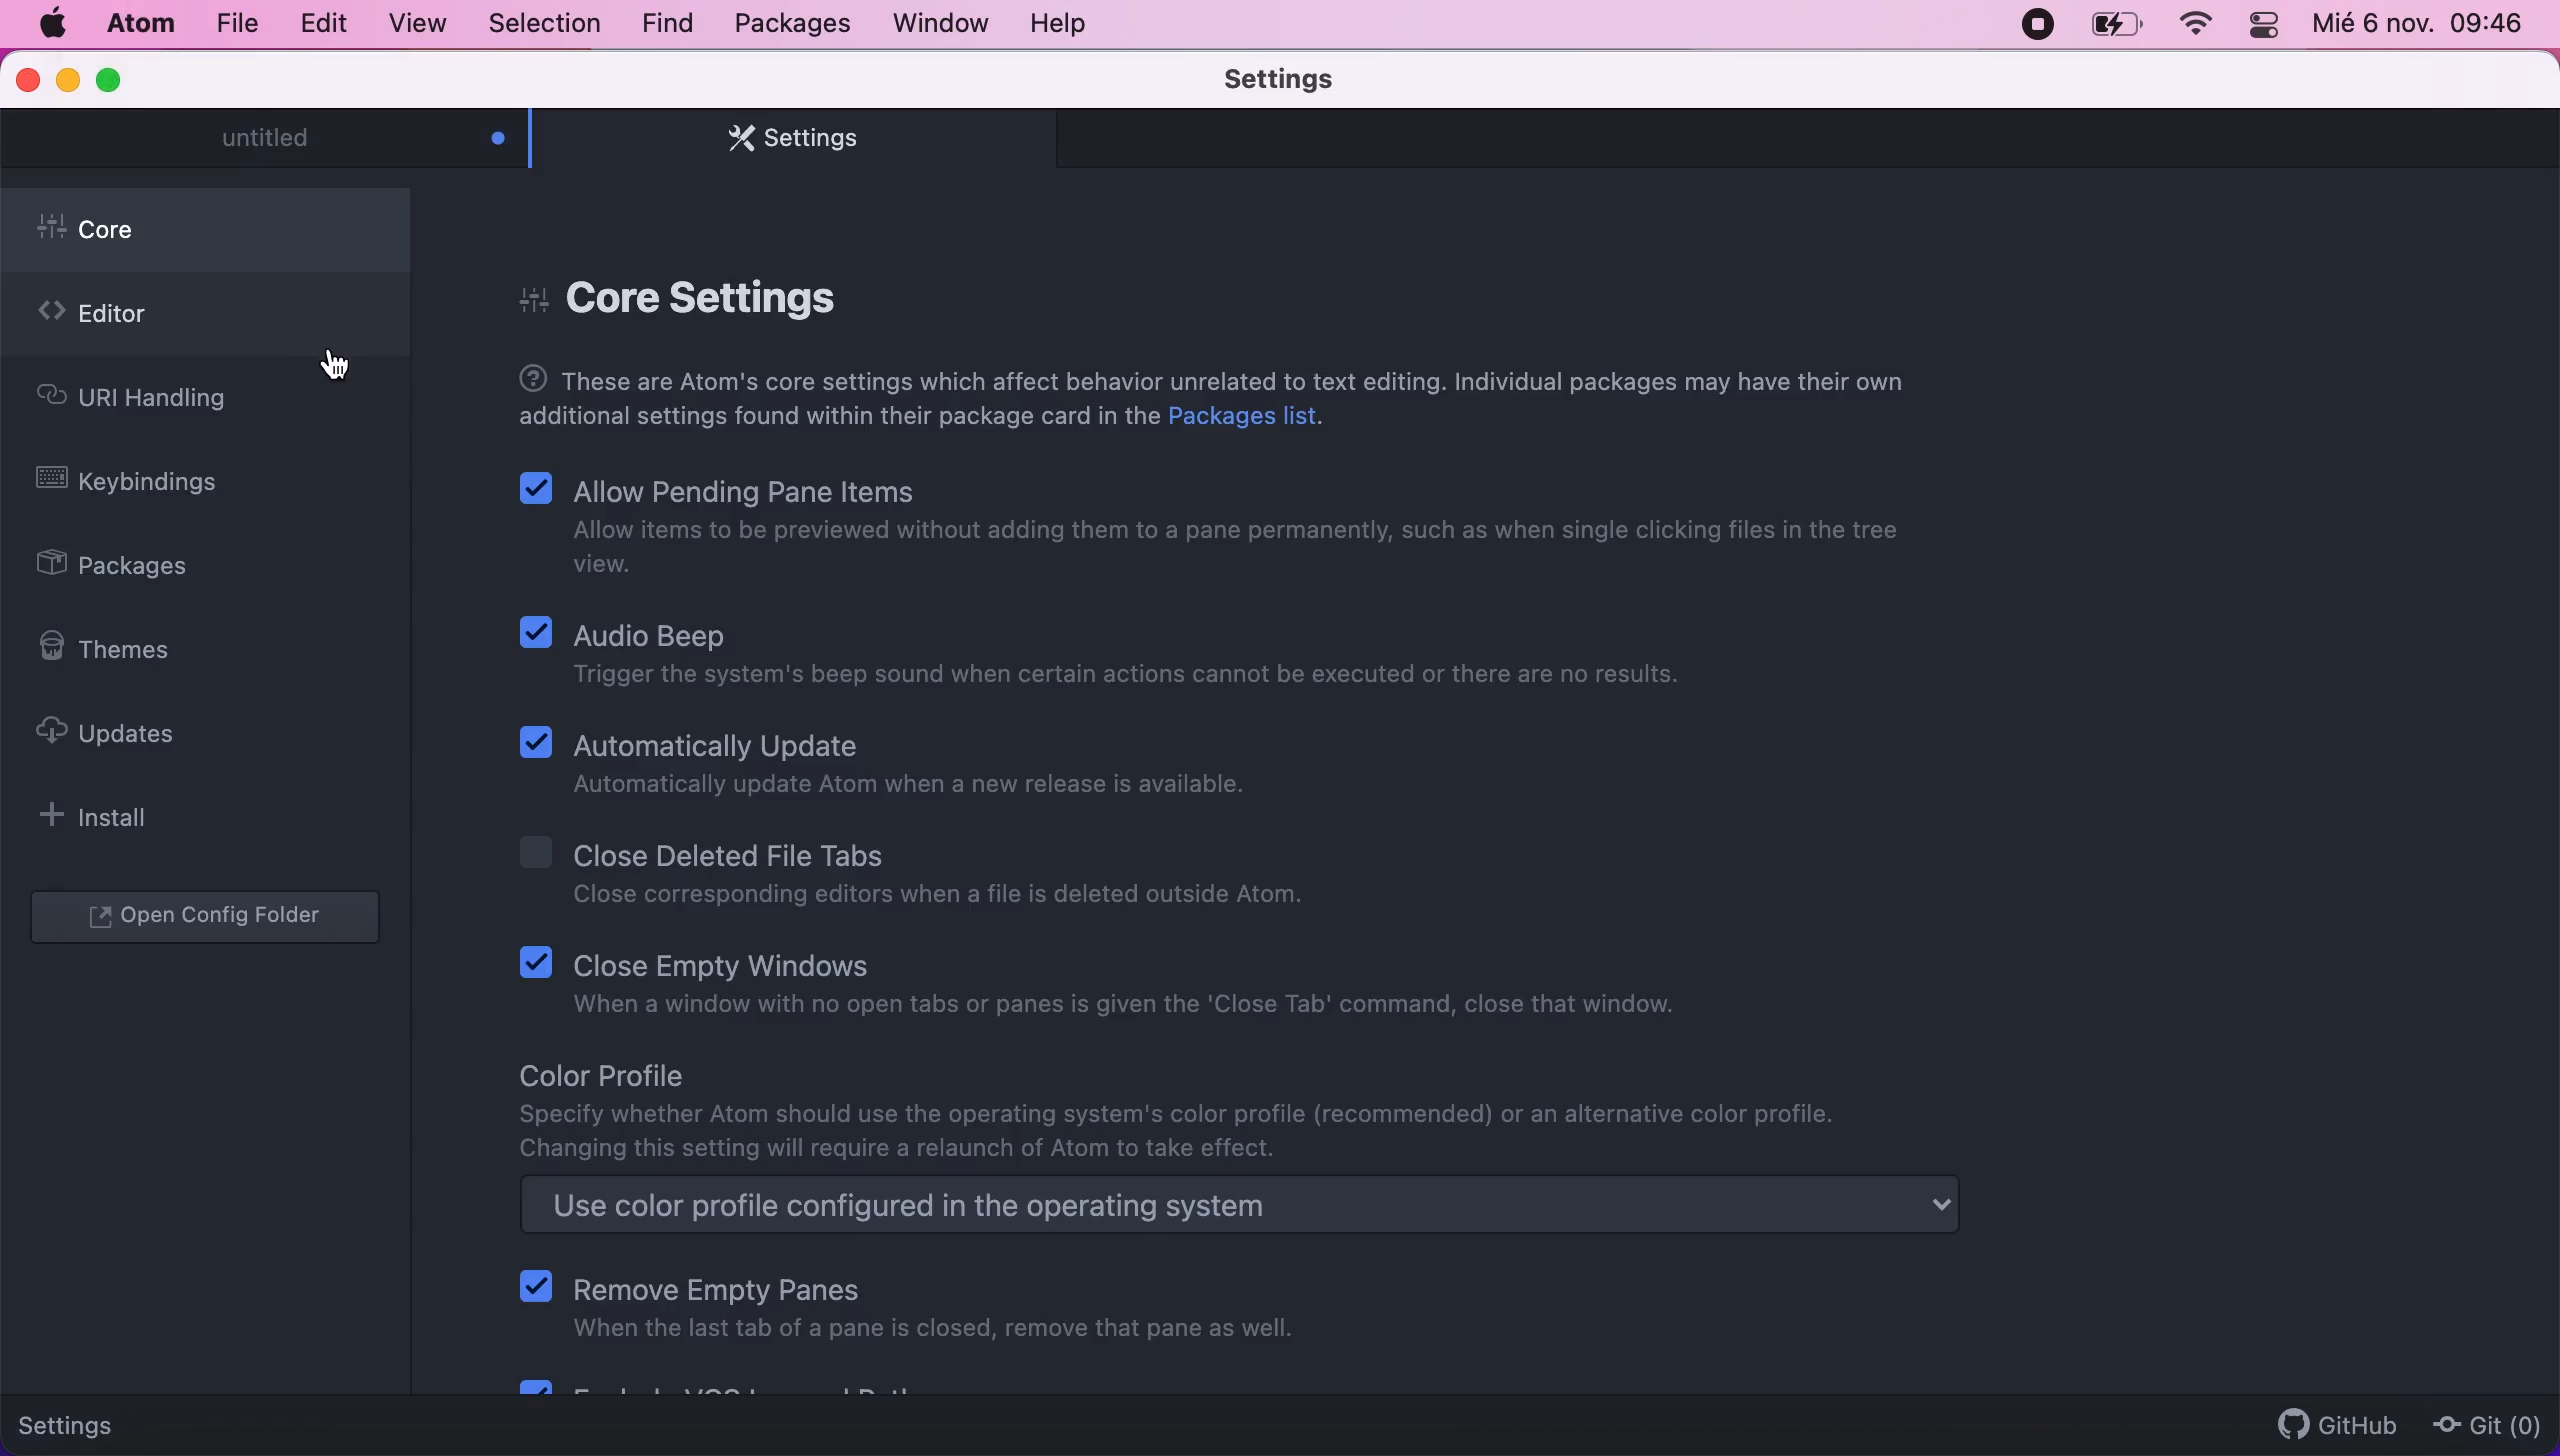  What do you see at coordinates (939, 24) in the screenshot?
I see `window` at bounding box center [939, 24].